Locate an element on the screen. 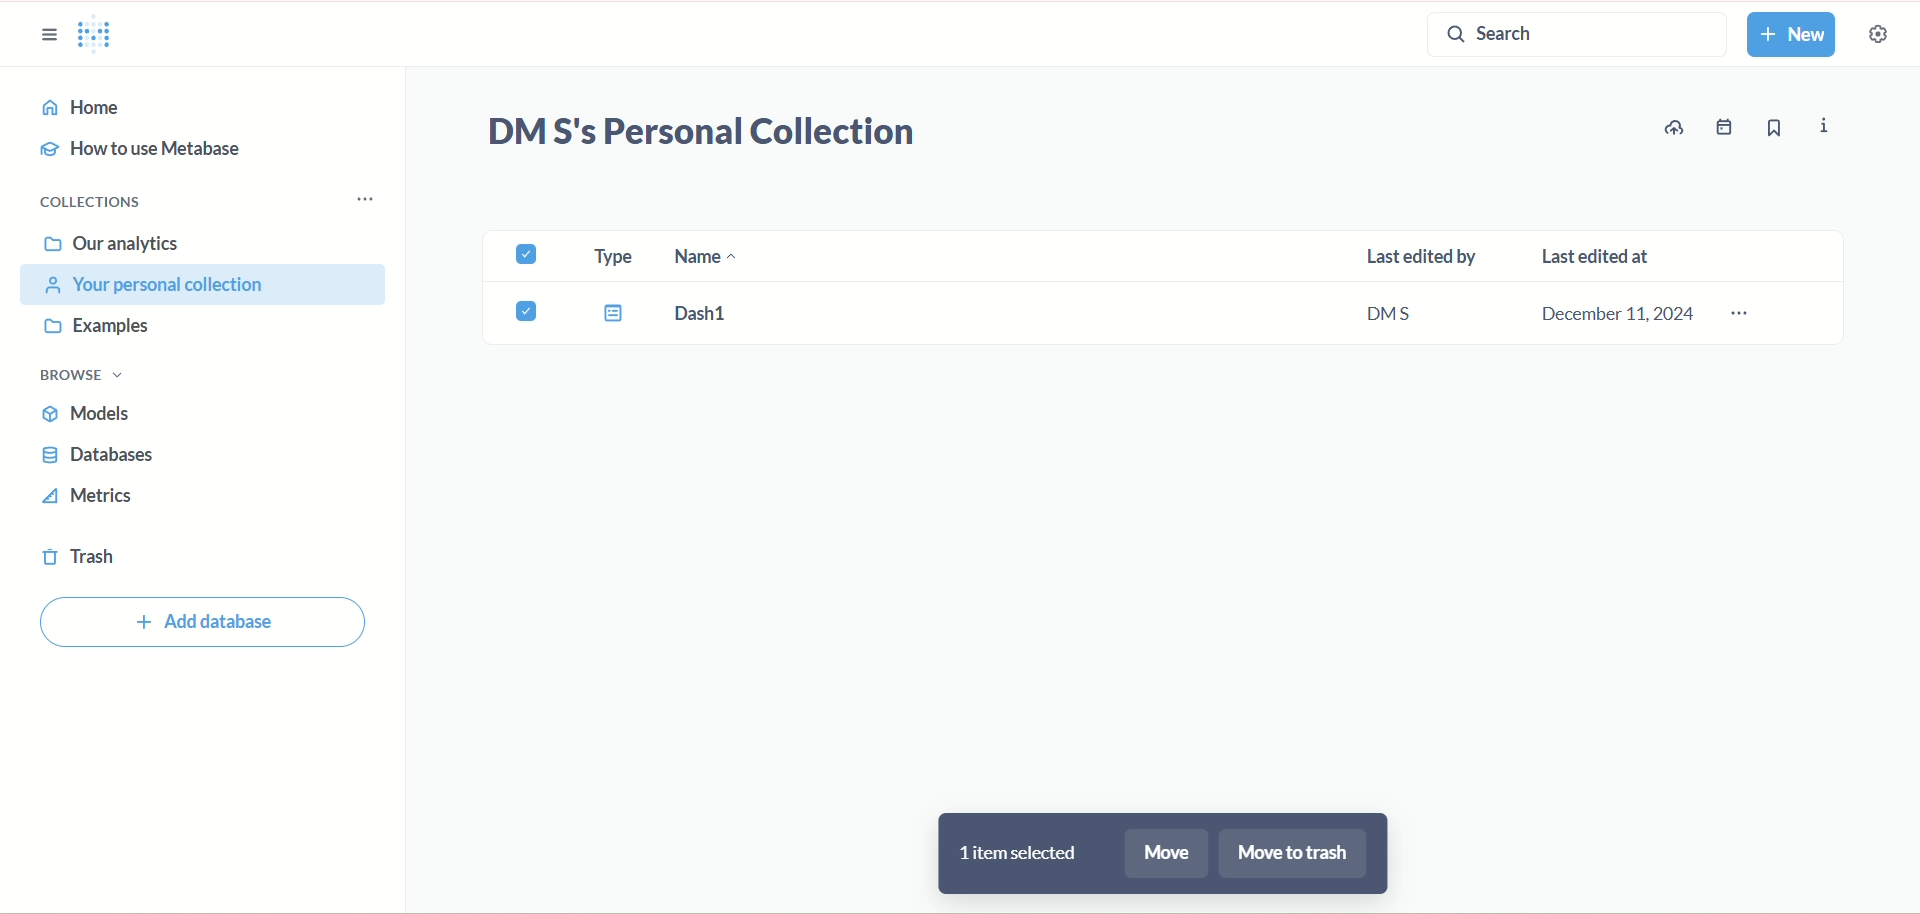 This screenshot has height=914, width=1920. info is located at coordinates (1834, 127).